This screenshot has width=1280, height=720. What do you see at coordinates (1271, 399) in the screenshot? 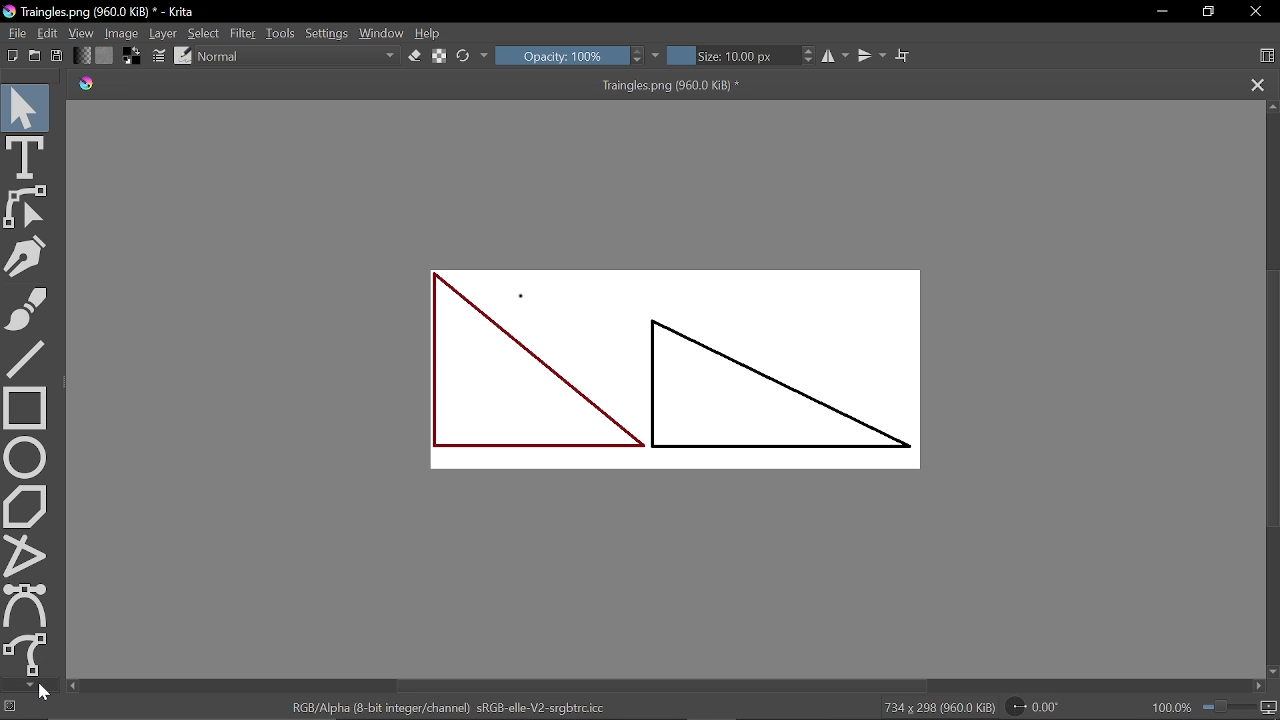
I see `Vertical scrollbar` at bounding box center [1271, 399].